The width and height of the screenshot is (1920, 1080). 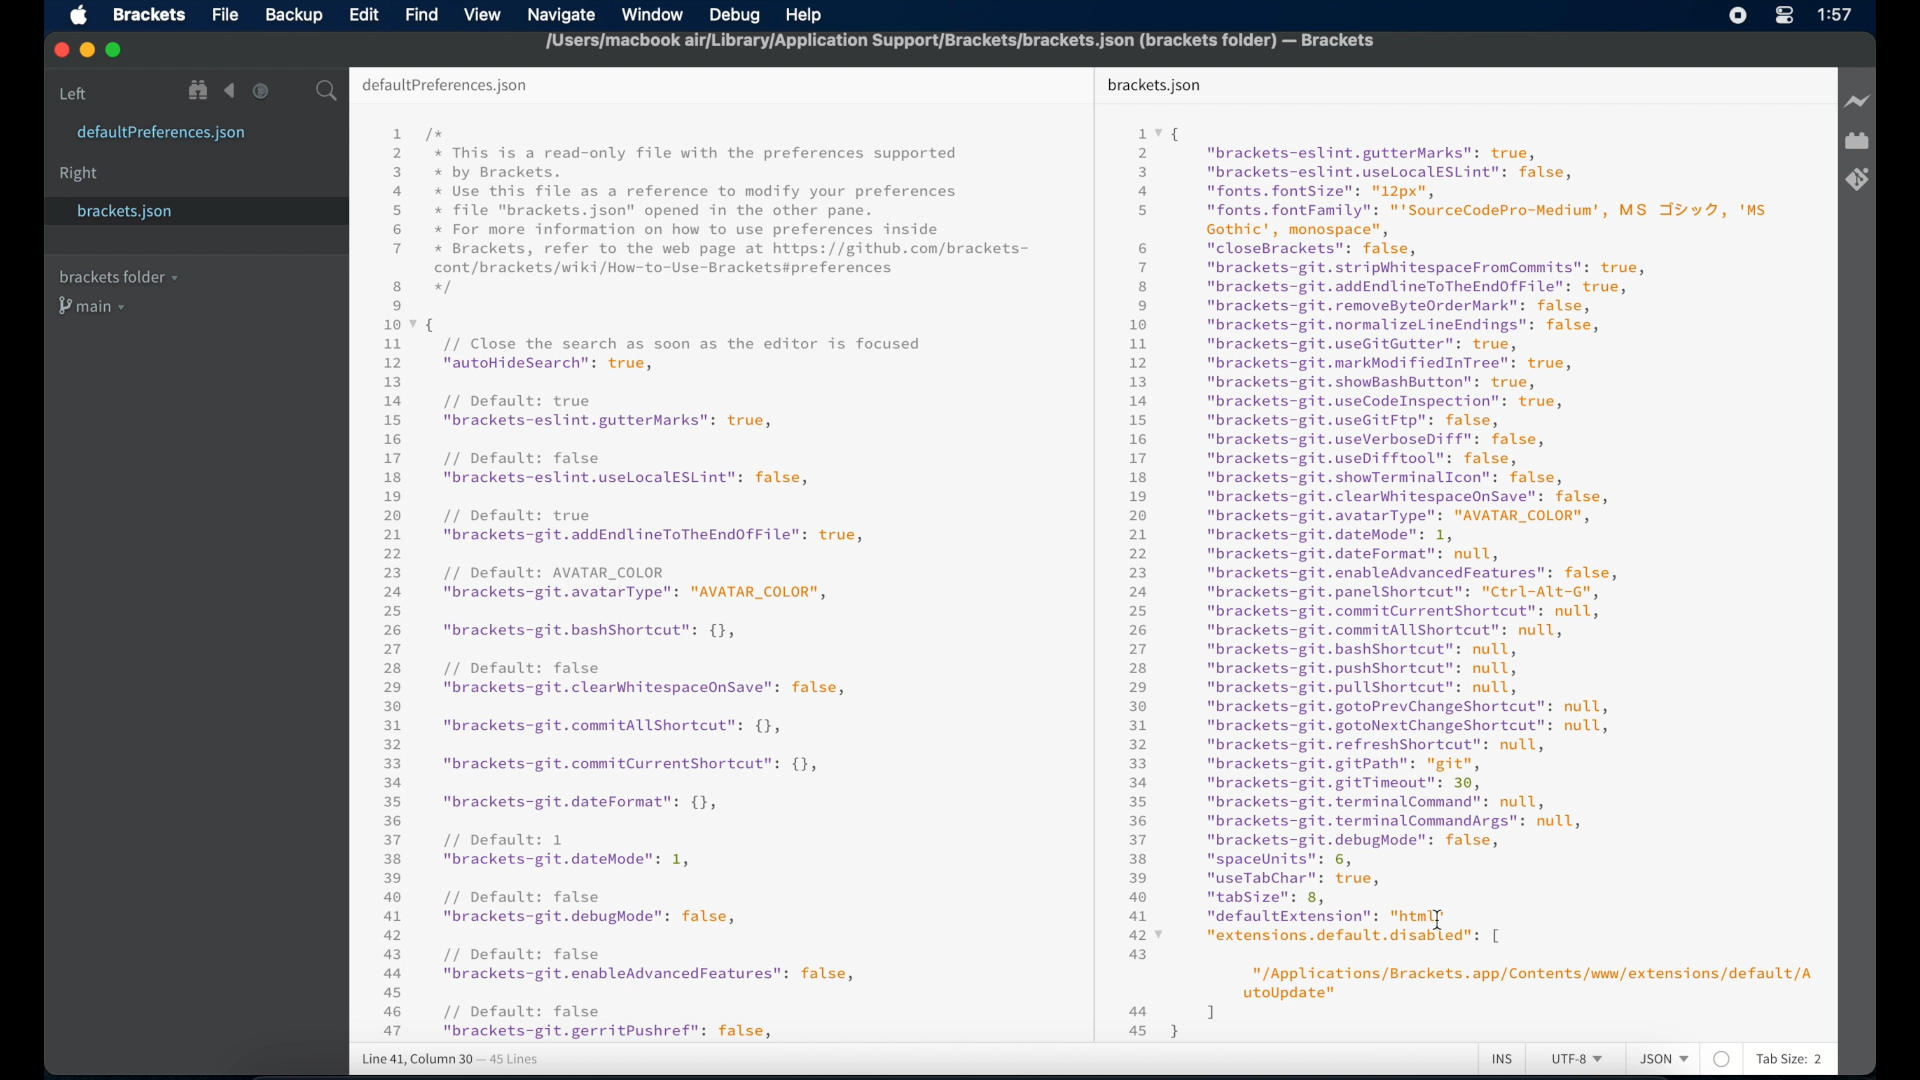 I want to click on brackets folder, so click(x=118, y=276).